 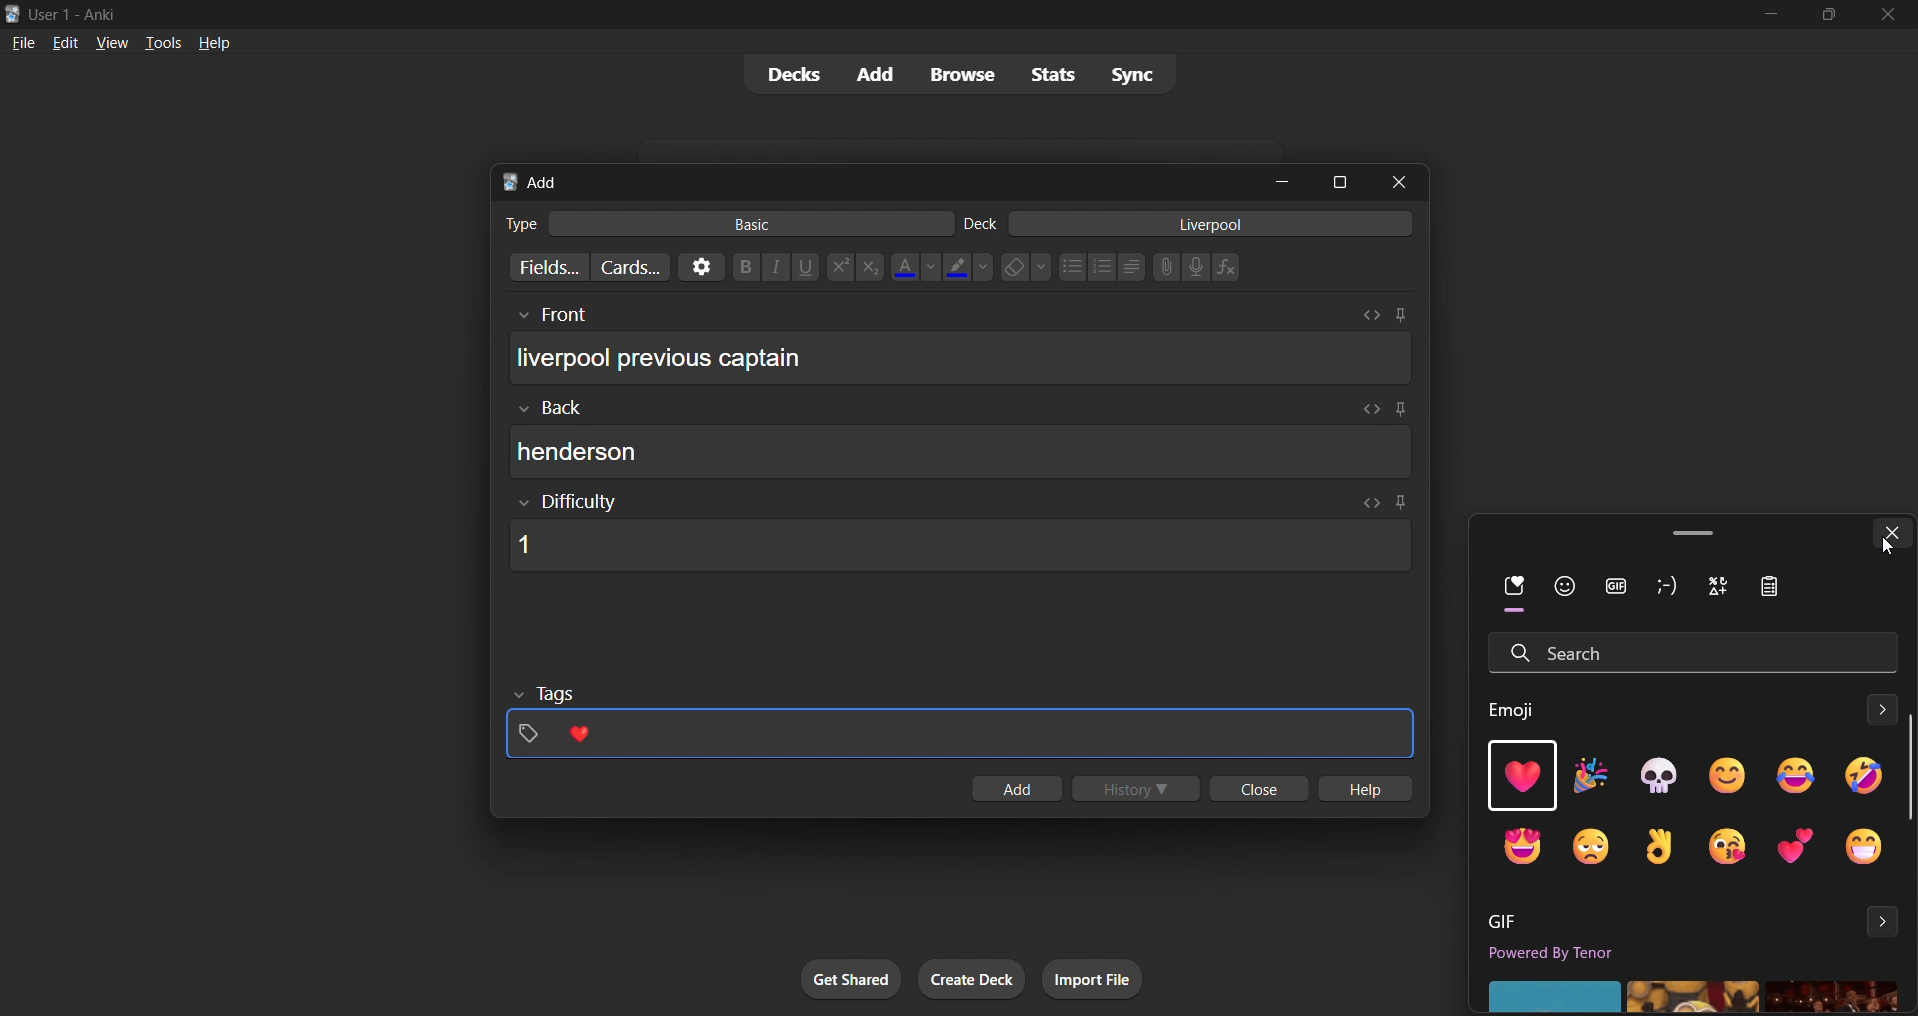 I want to click on emoji, so click(x=1665, y=846).